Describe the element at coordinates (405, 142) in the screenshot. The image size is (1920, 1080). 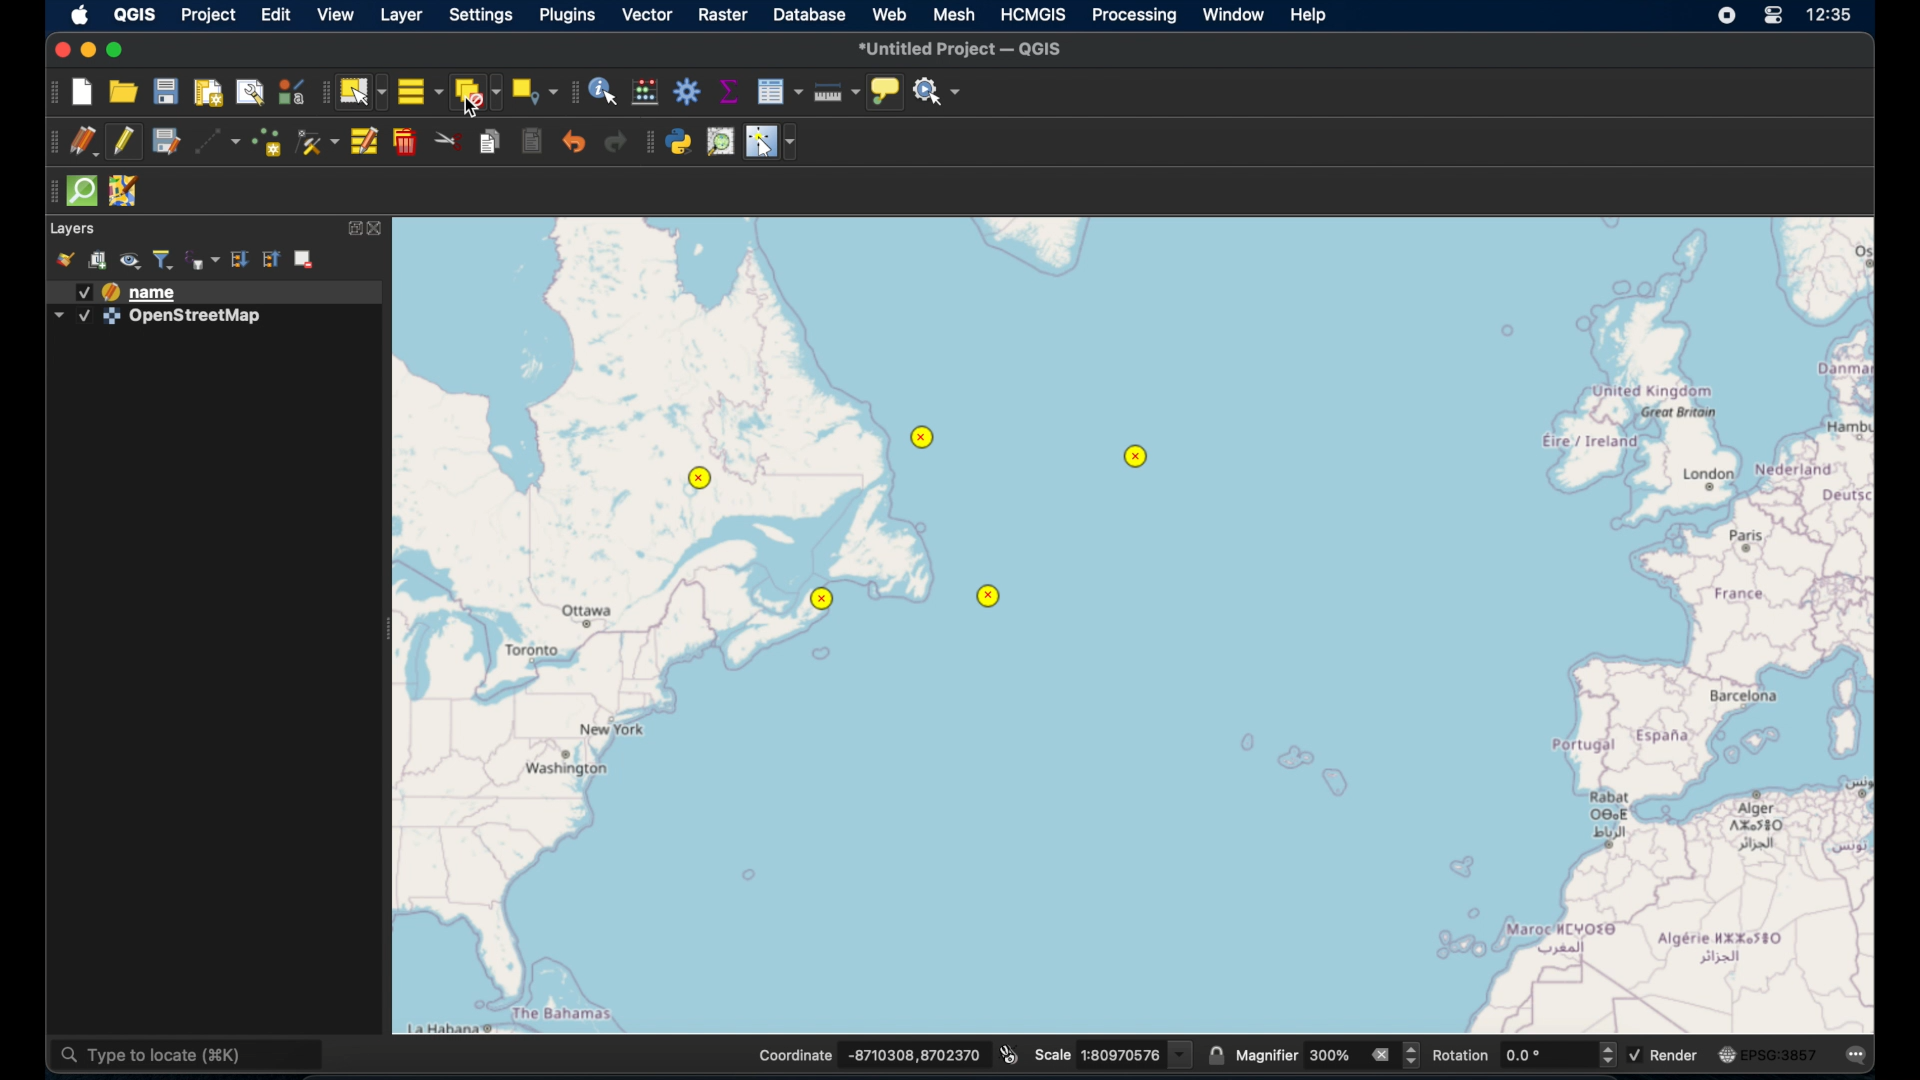
I see `delete selected ` at that location.